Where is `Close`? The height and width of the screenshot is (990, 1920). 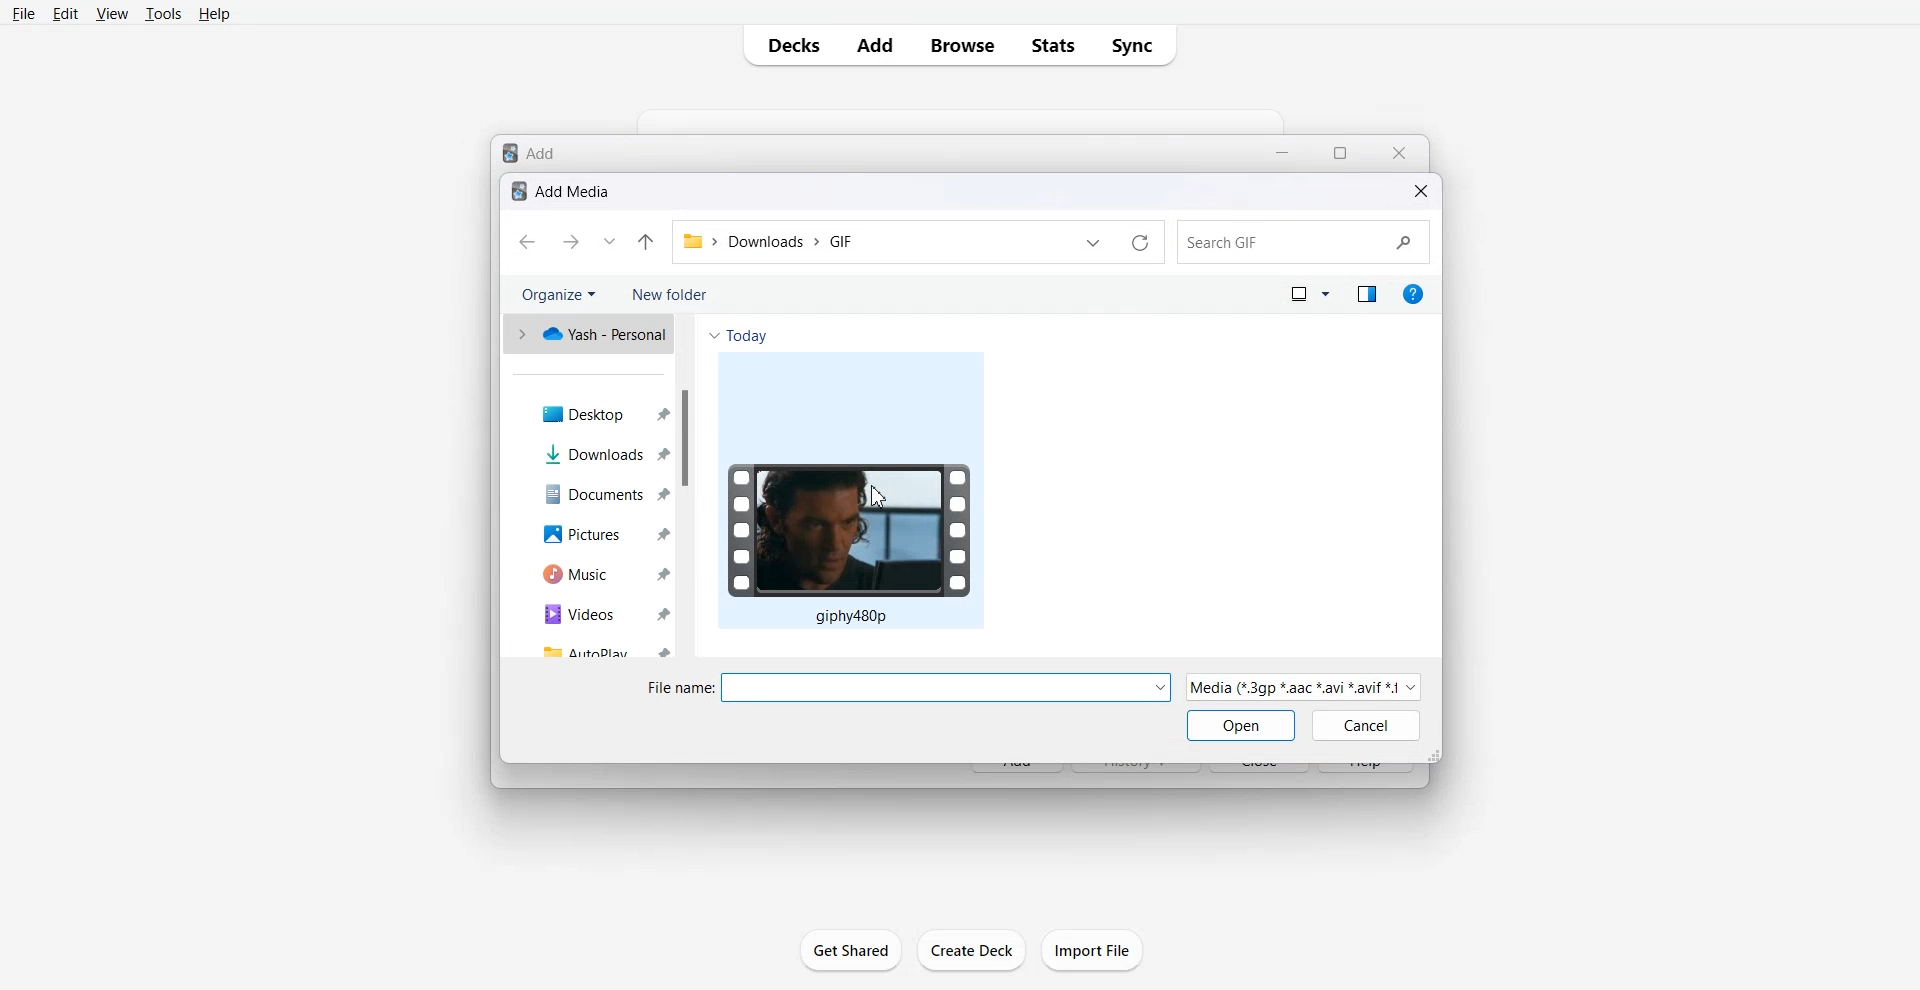 Close is located at coordinates (1421, 191).